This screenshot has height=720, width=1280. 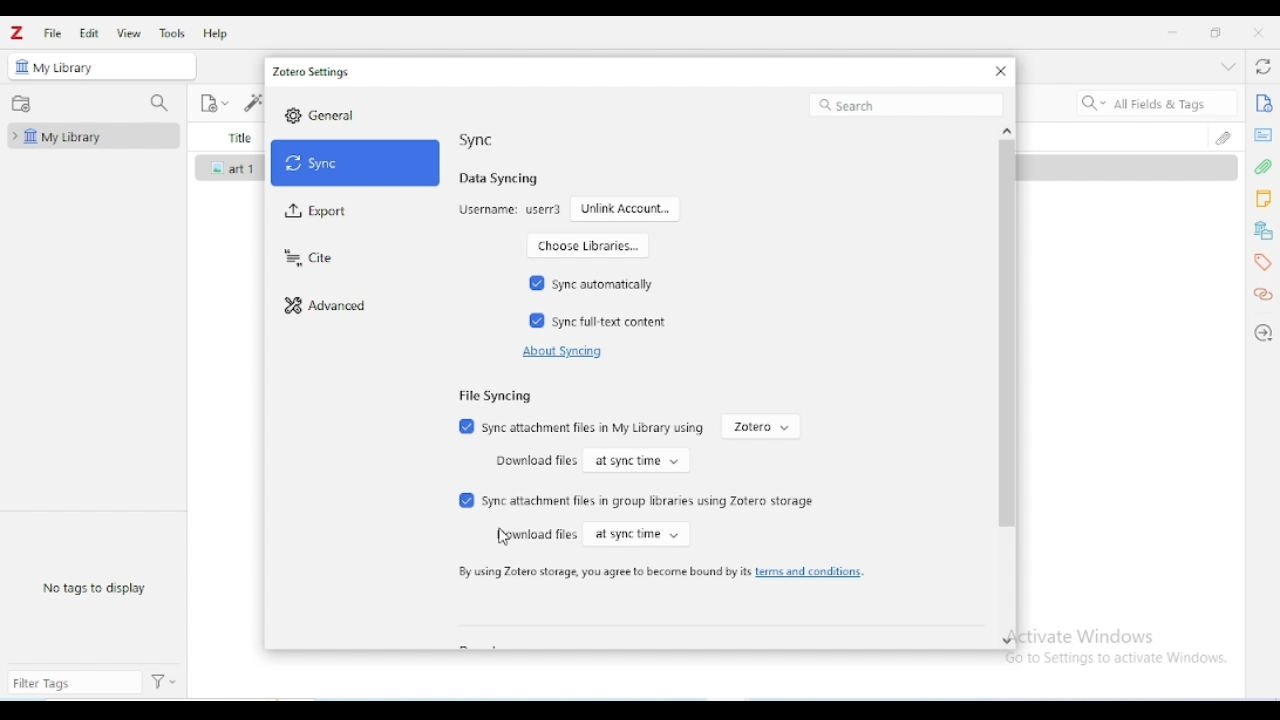 I want to click on actions, so click(x=164, y=682).